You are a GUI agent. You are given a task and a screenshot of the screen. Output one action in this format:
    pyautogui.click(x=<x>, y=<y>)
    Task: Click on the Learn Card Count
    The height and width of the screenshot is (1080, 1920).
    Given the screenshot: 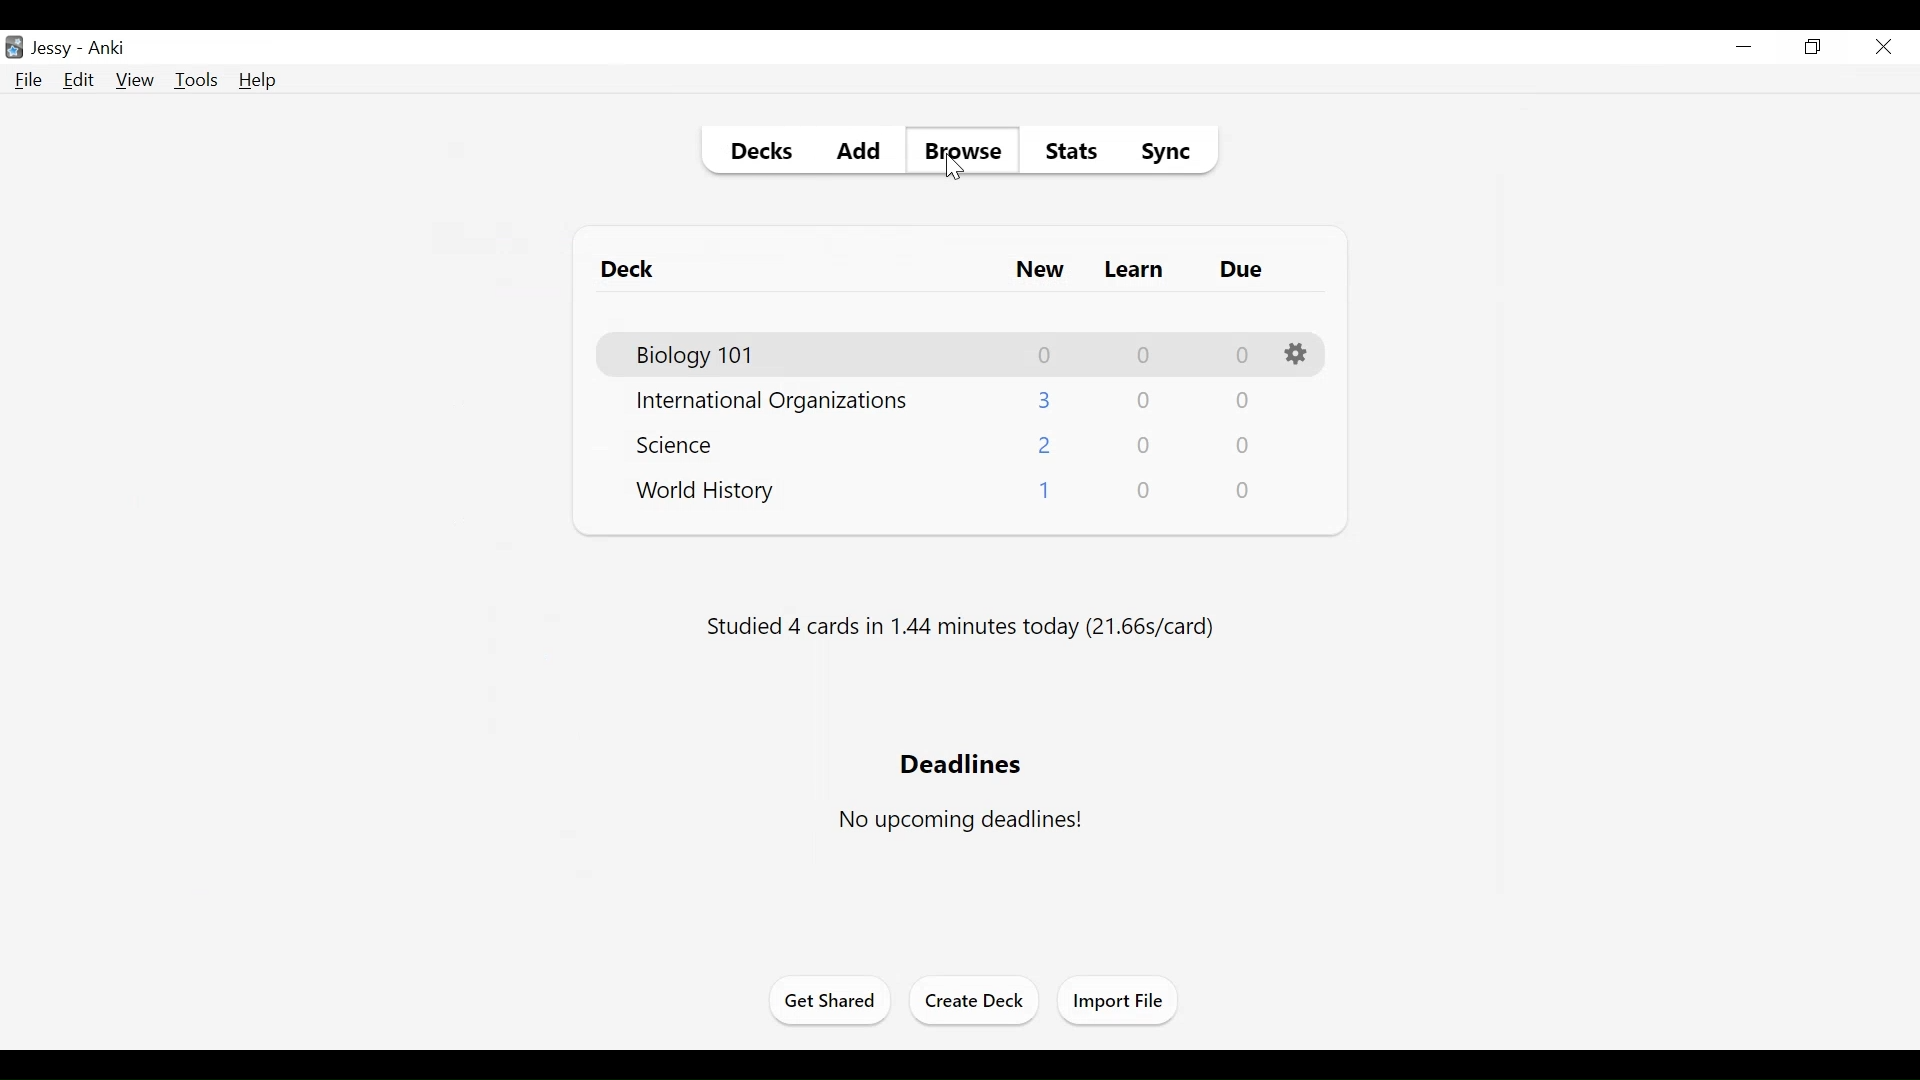 What is the action you would take?
    pyautogui.click(x=1147, y=400)
    